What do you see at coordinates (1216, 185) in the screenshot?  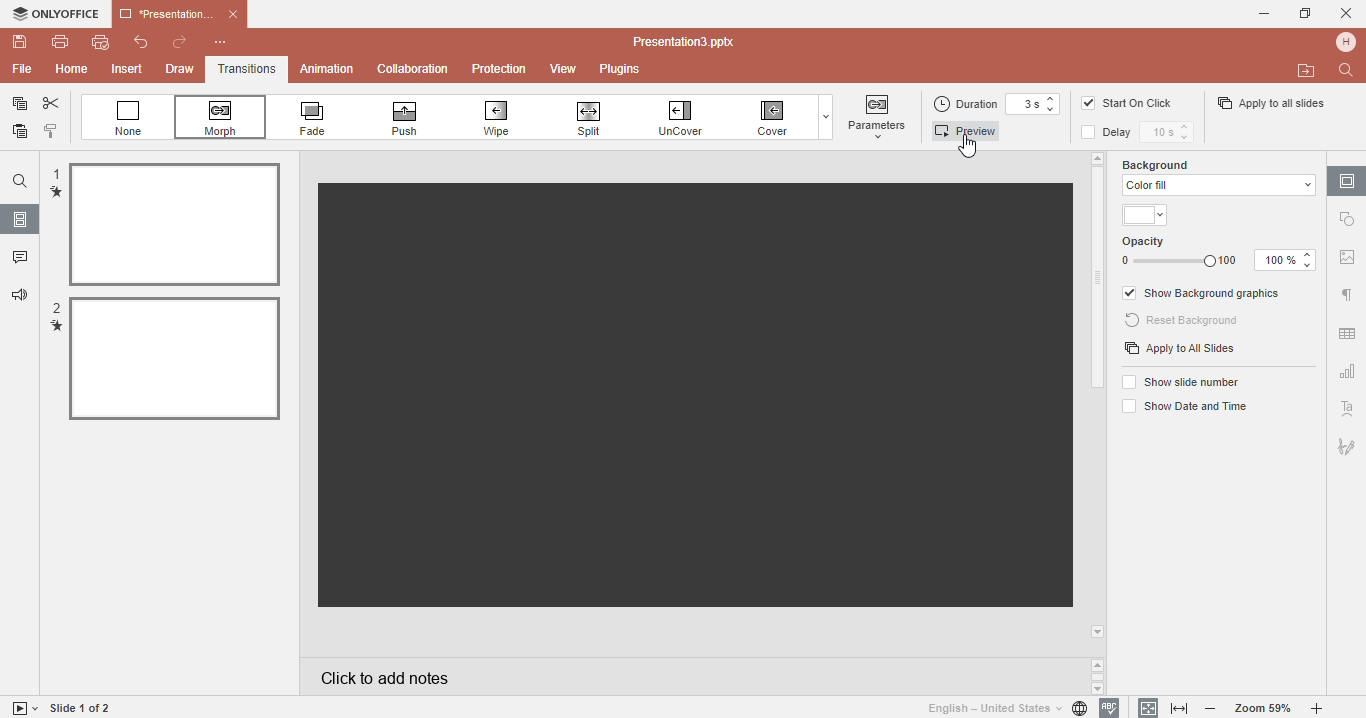 I see `color fill` at bounding box center [1216, 185].